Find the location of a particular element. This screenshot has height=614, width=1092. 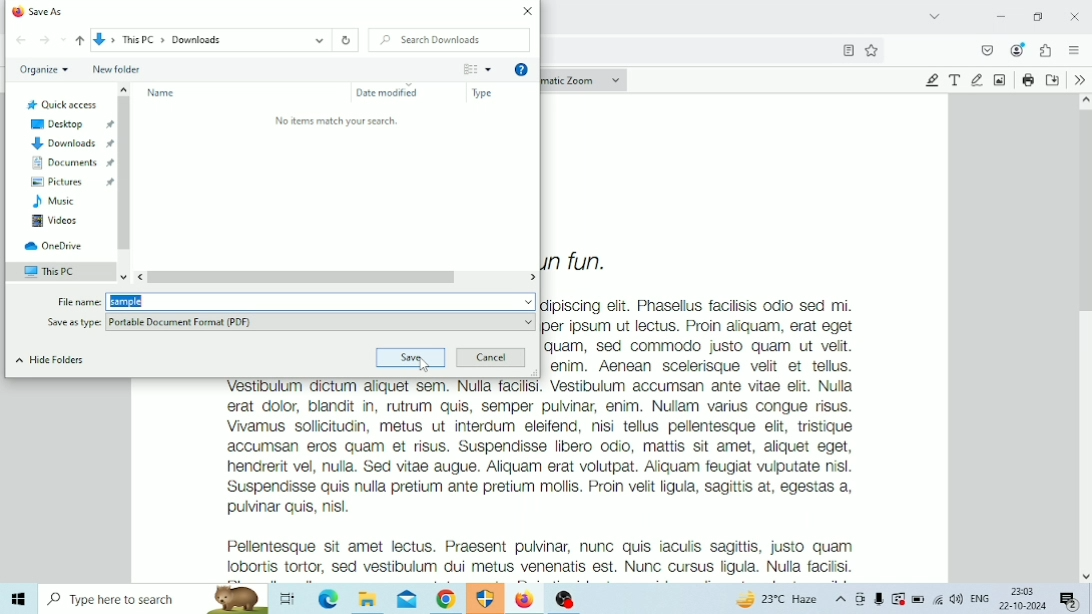

Language is located at coordinates (981, 598).